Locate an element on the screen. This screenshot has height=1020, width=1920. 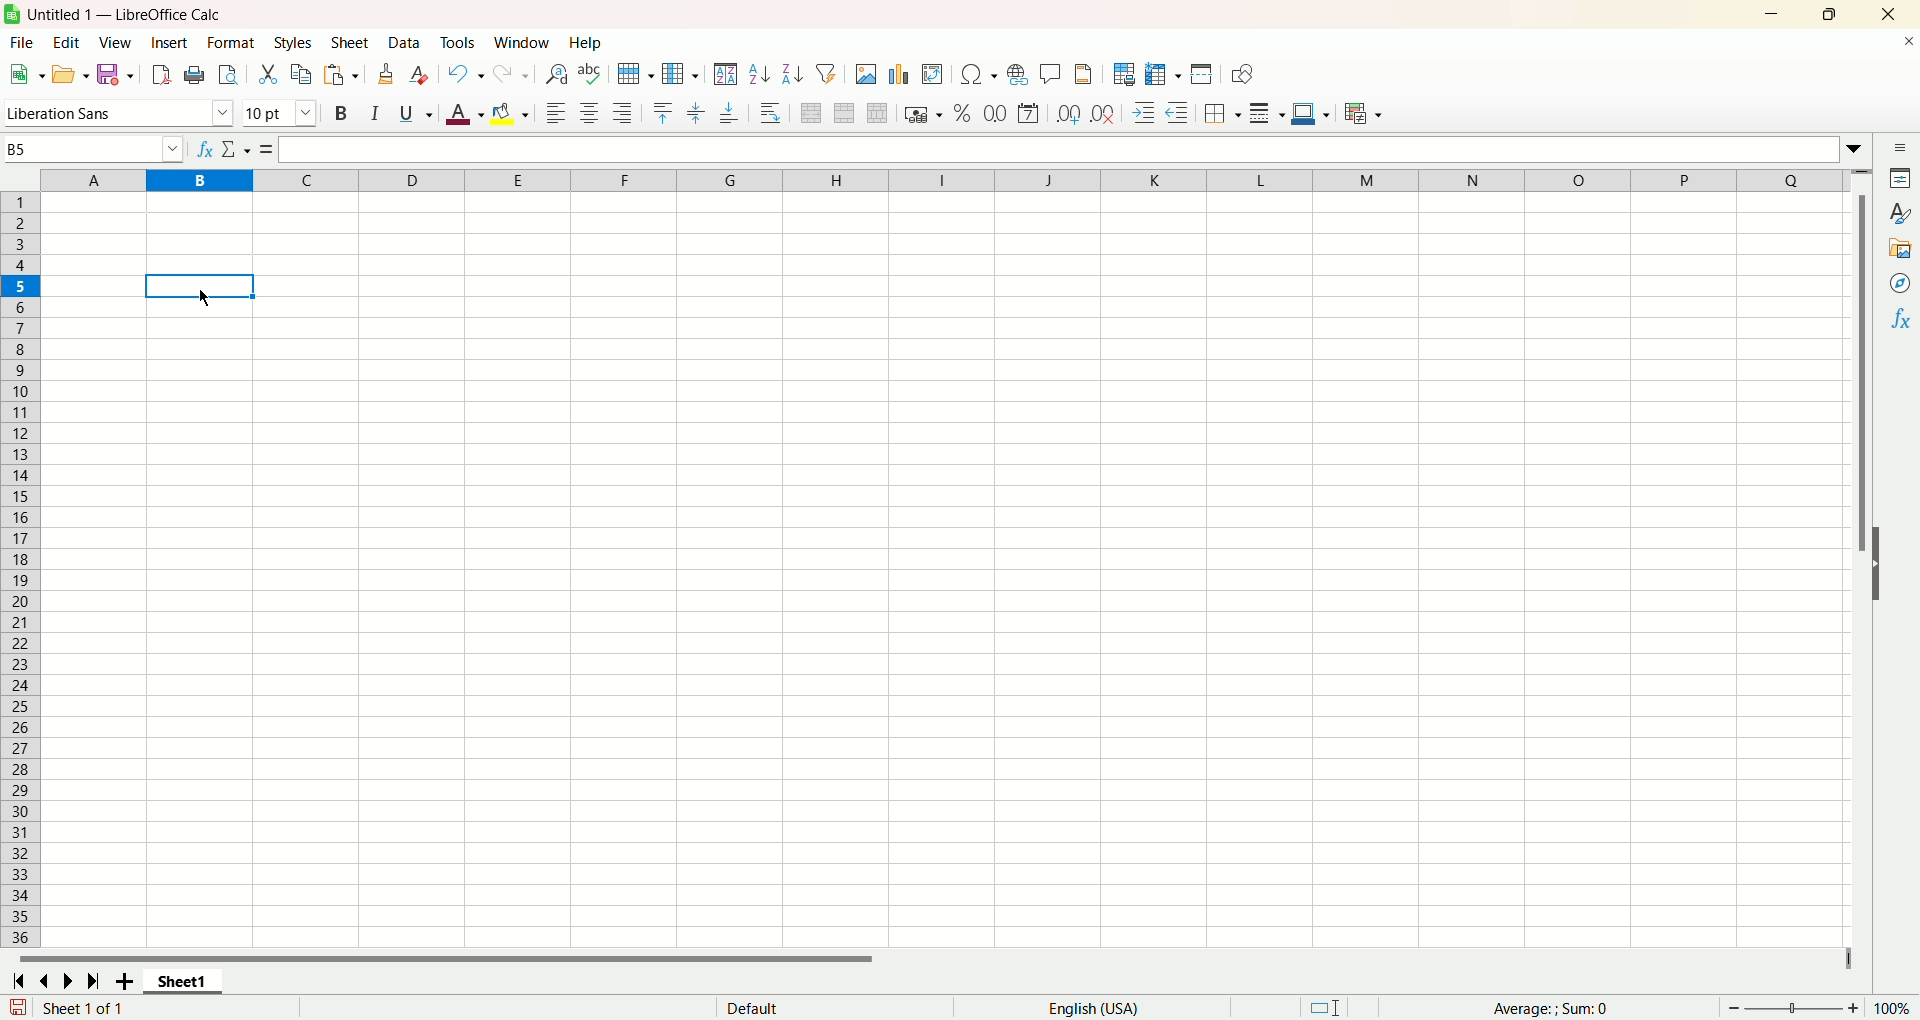
insert image is located at coordinates (867, 72).